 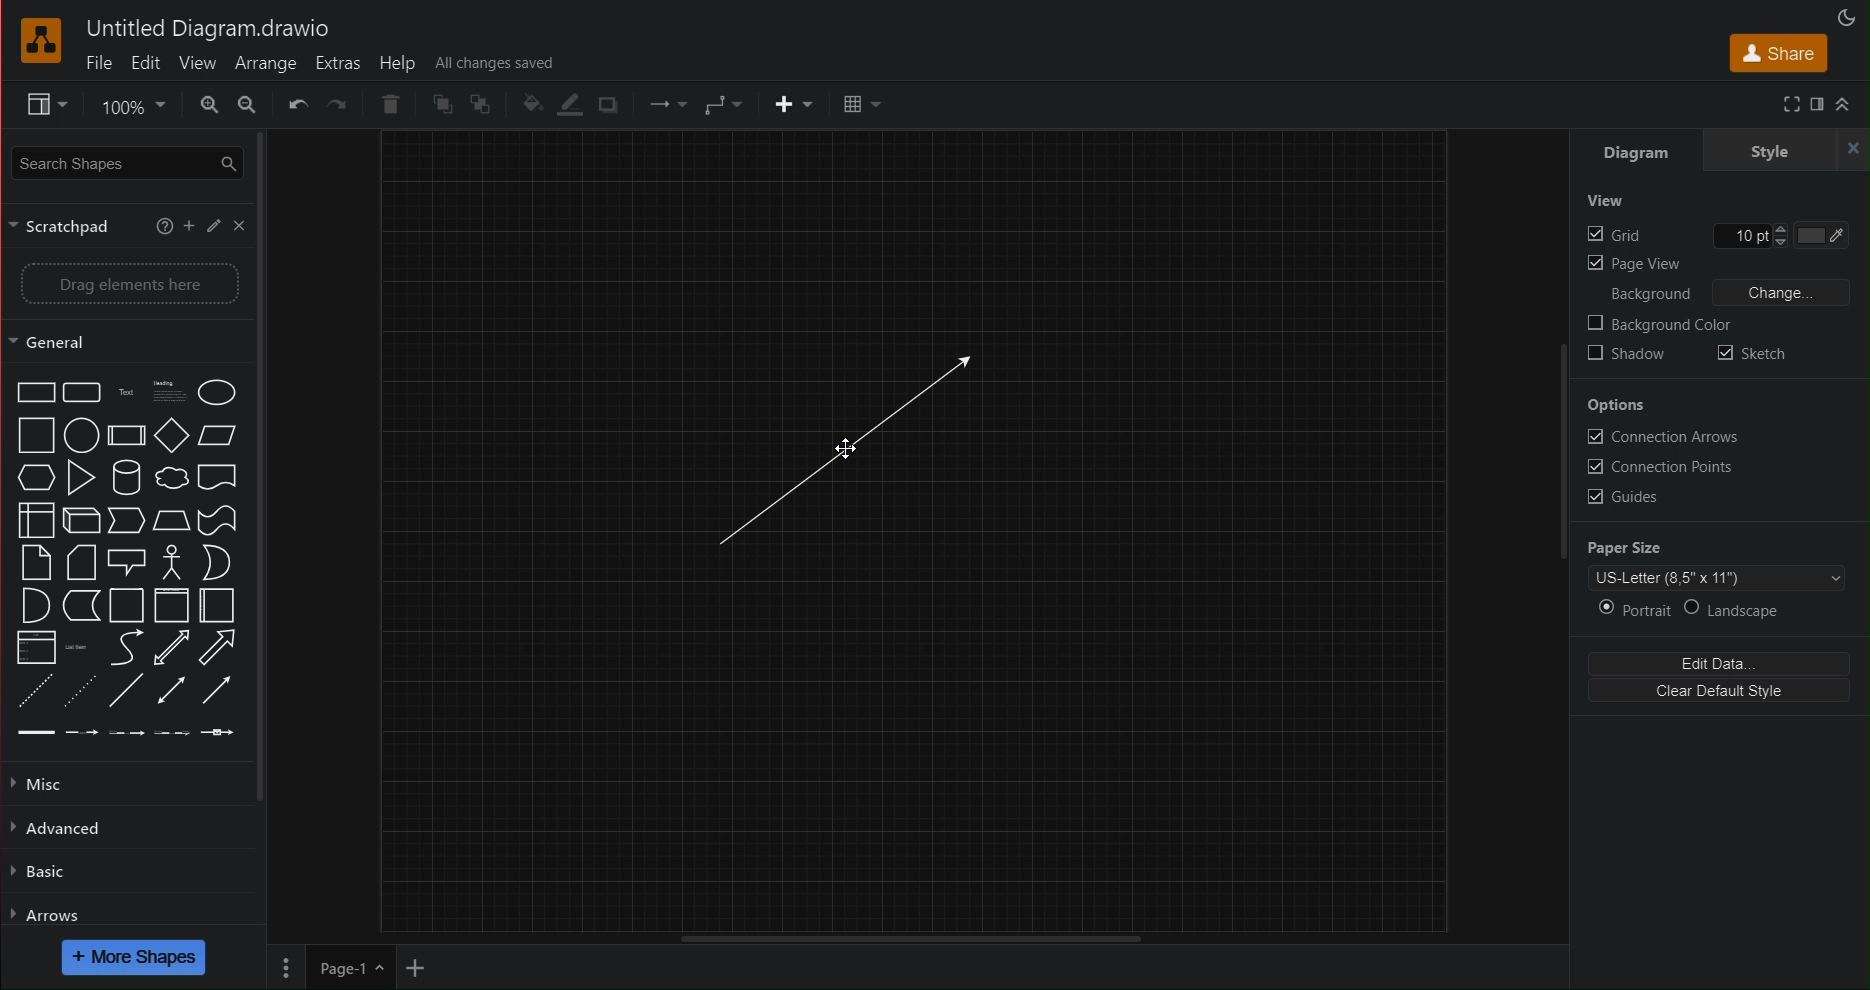 What do you see at coordinates (62, 342) in the screenshot?
I see `General` at bounding box center [62, 342].